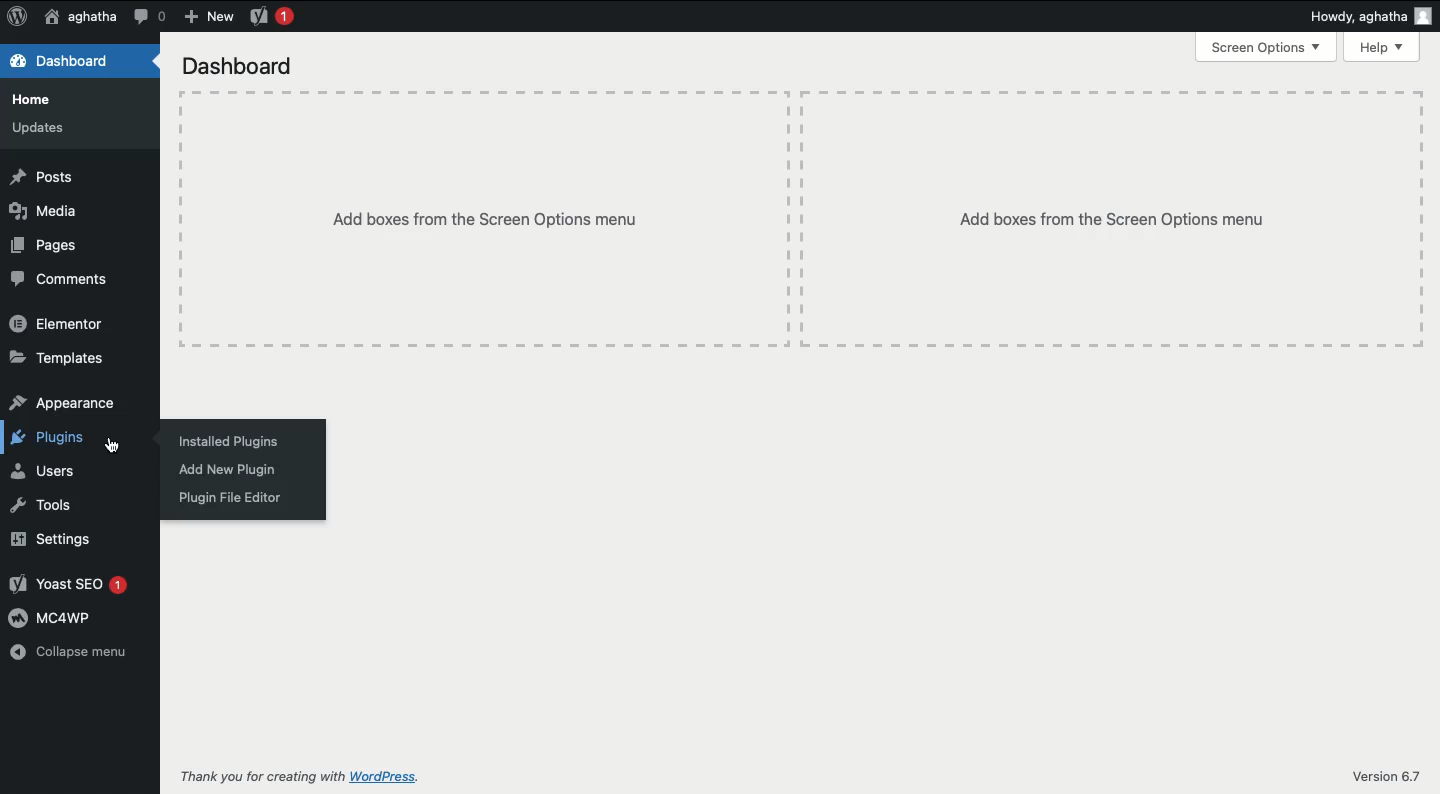 The width and height of the screenshot is (1440, 794). Describe the element at coordinates (44, 506) in the screenshot. I see `Tools` at that location.